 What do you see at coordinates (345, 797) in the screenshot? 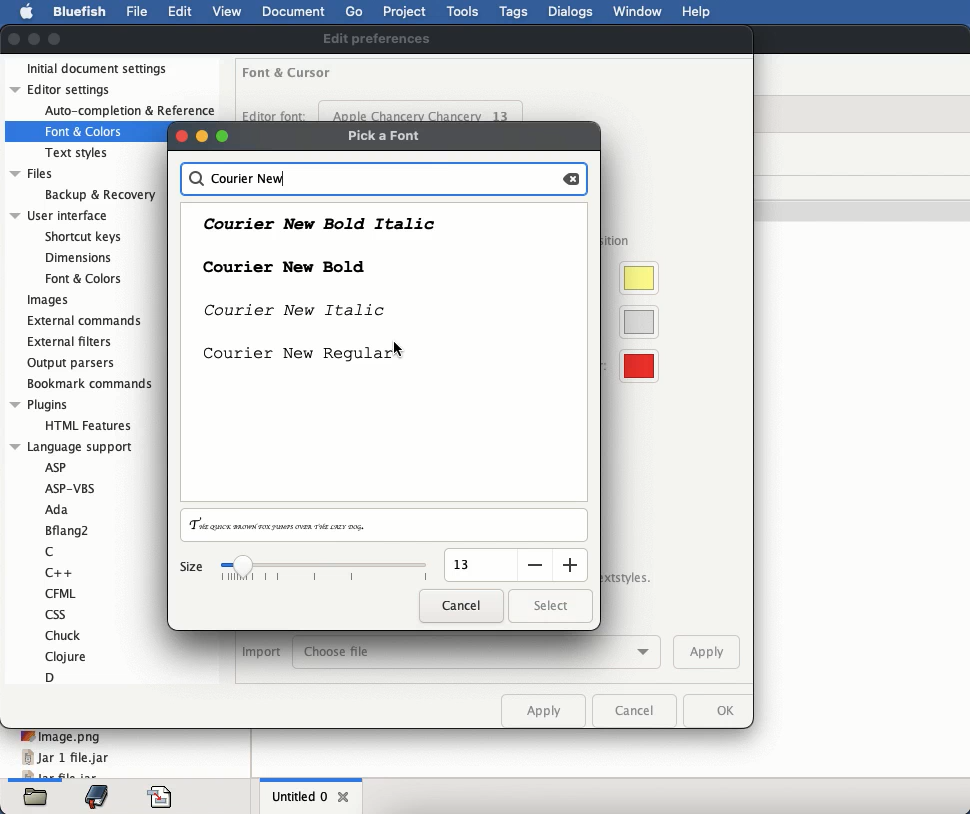
I see `close` at bounding box center [345, 797].